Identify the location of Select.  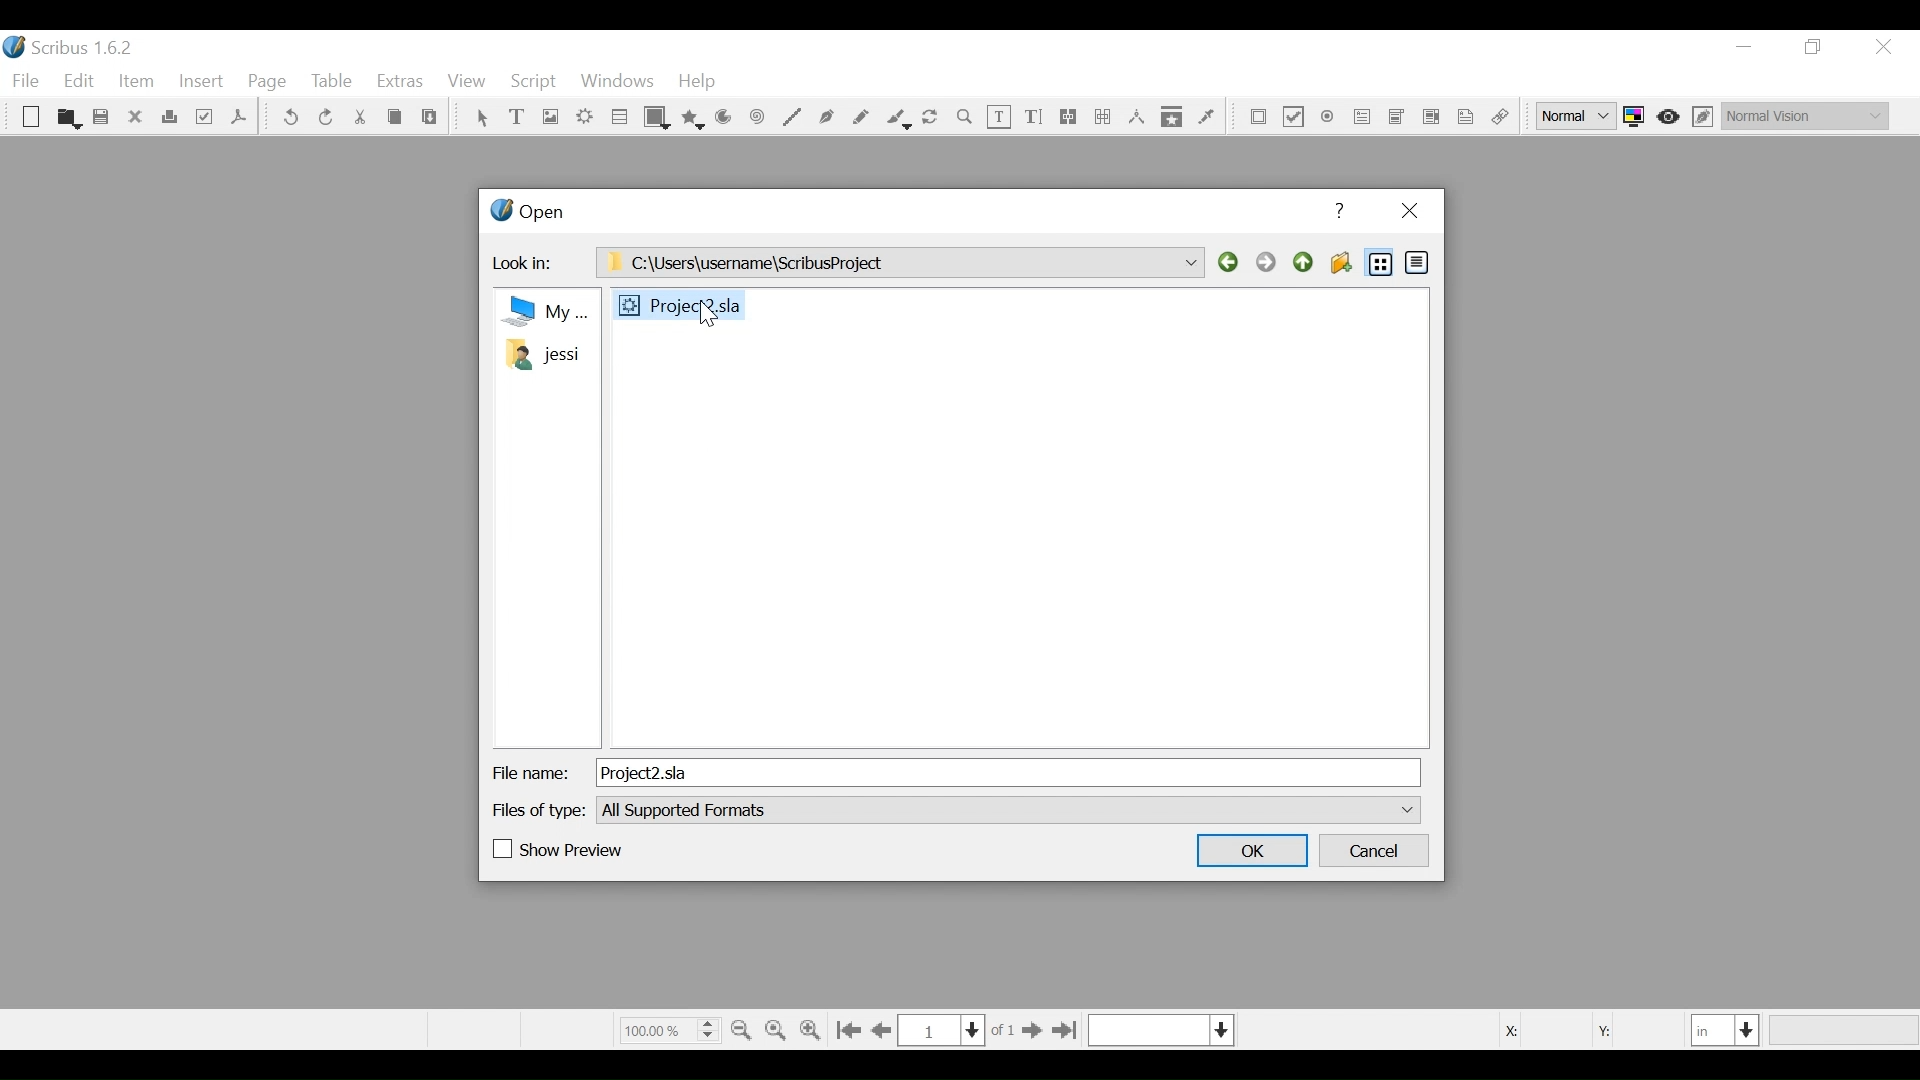
(481, 119).